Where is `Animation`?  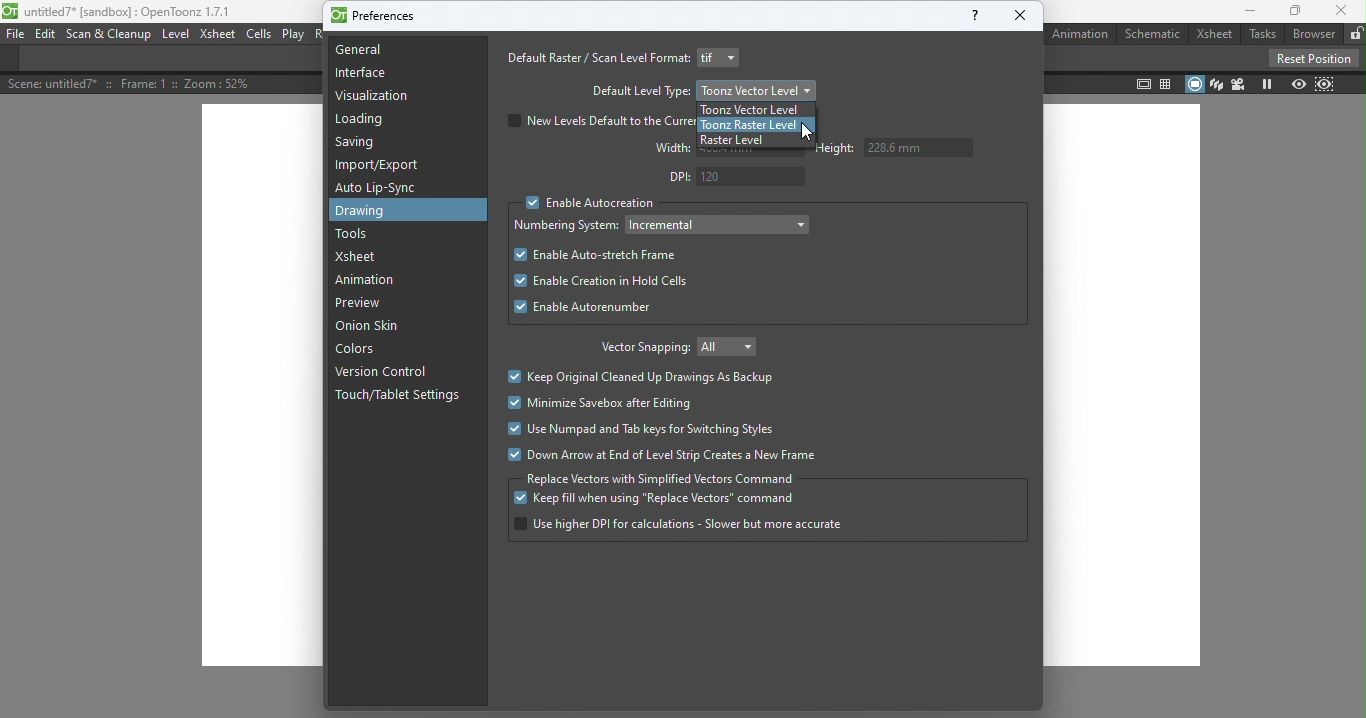 Animation is located at coordinates (1079, 33).